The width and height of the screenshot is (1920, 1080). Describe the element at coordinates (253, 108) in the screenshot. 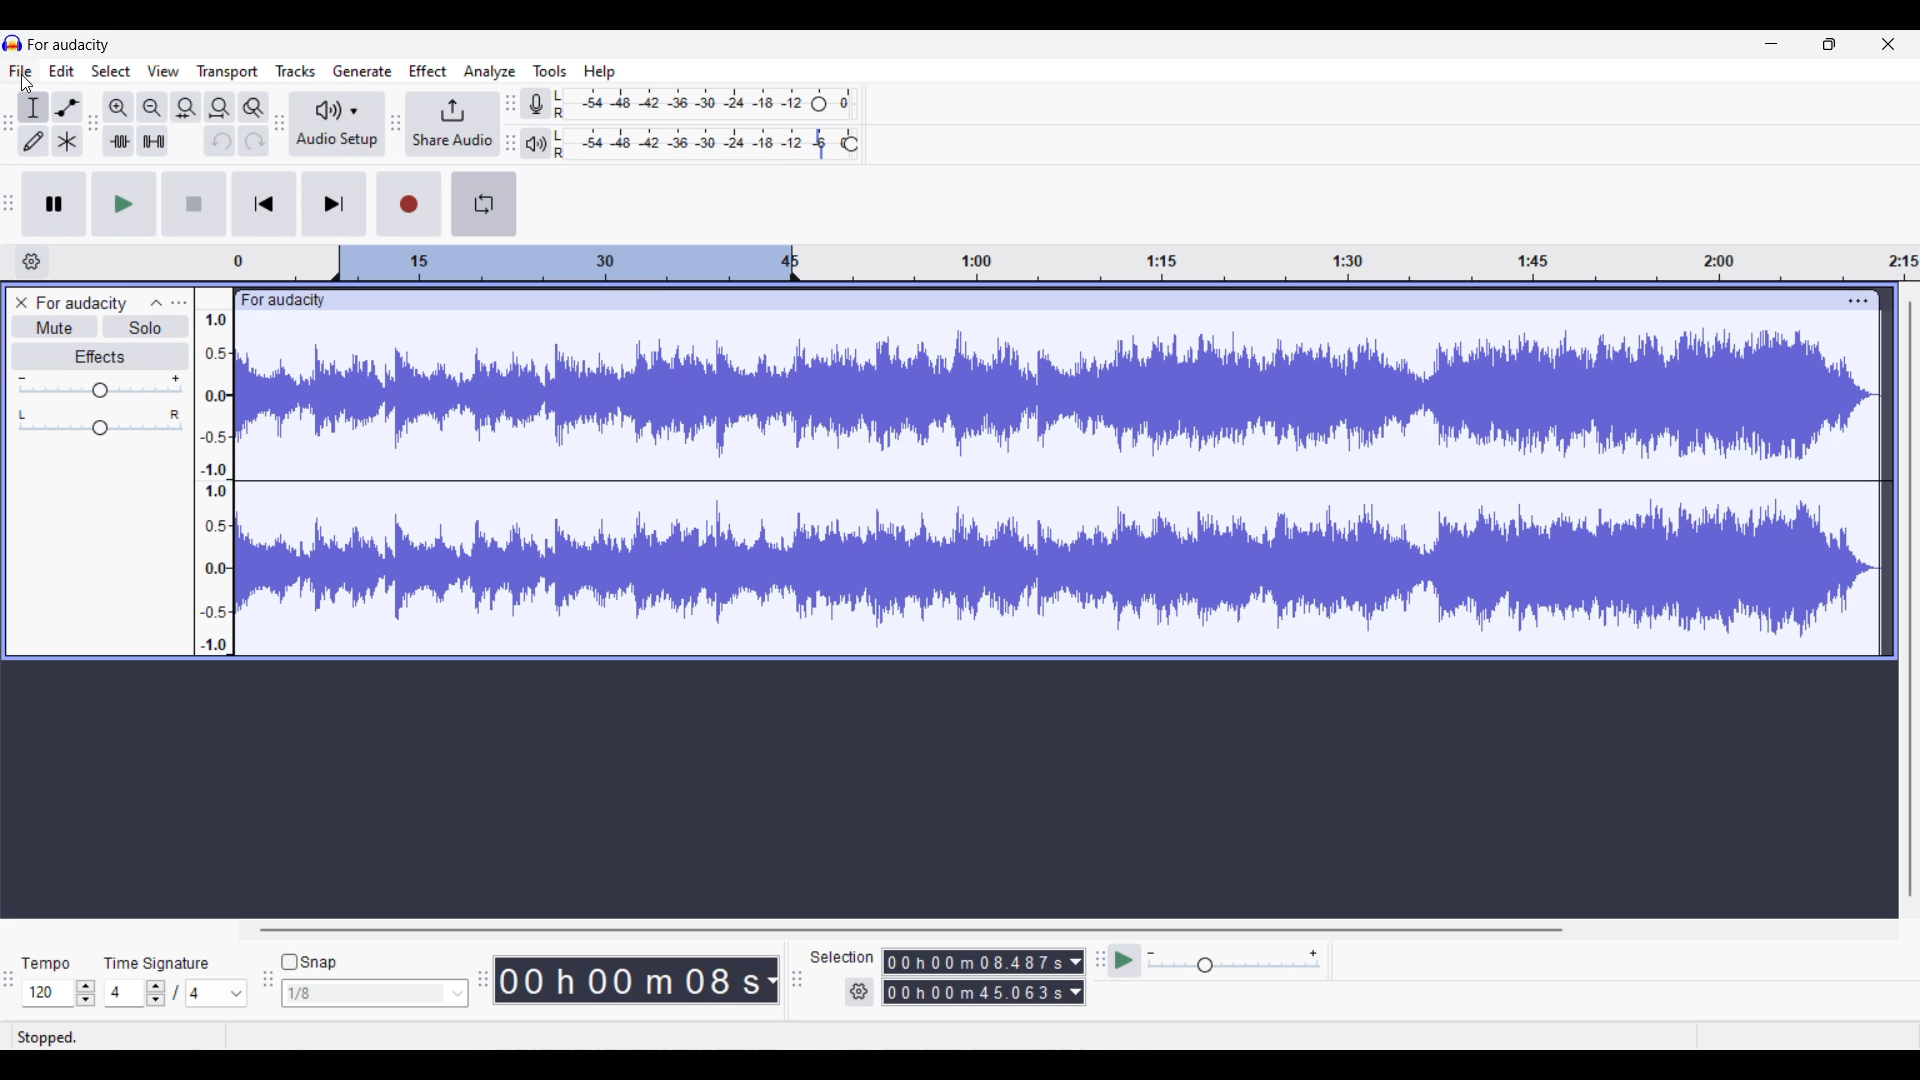

I see `Zoom toggle` at that location.